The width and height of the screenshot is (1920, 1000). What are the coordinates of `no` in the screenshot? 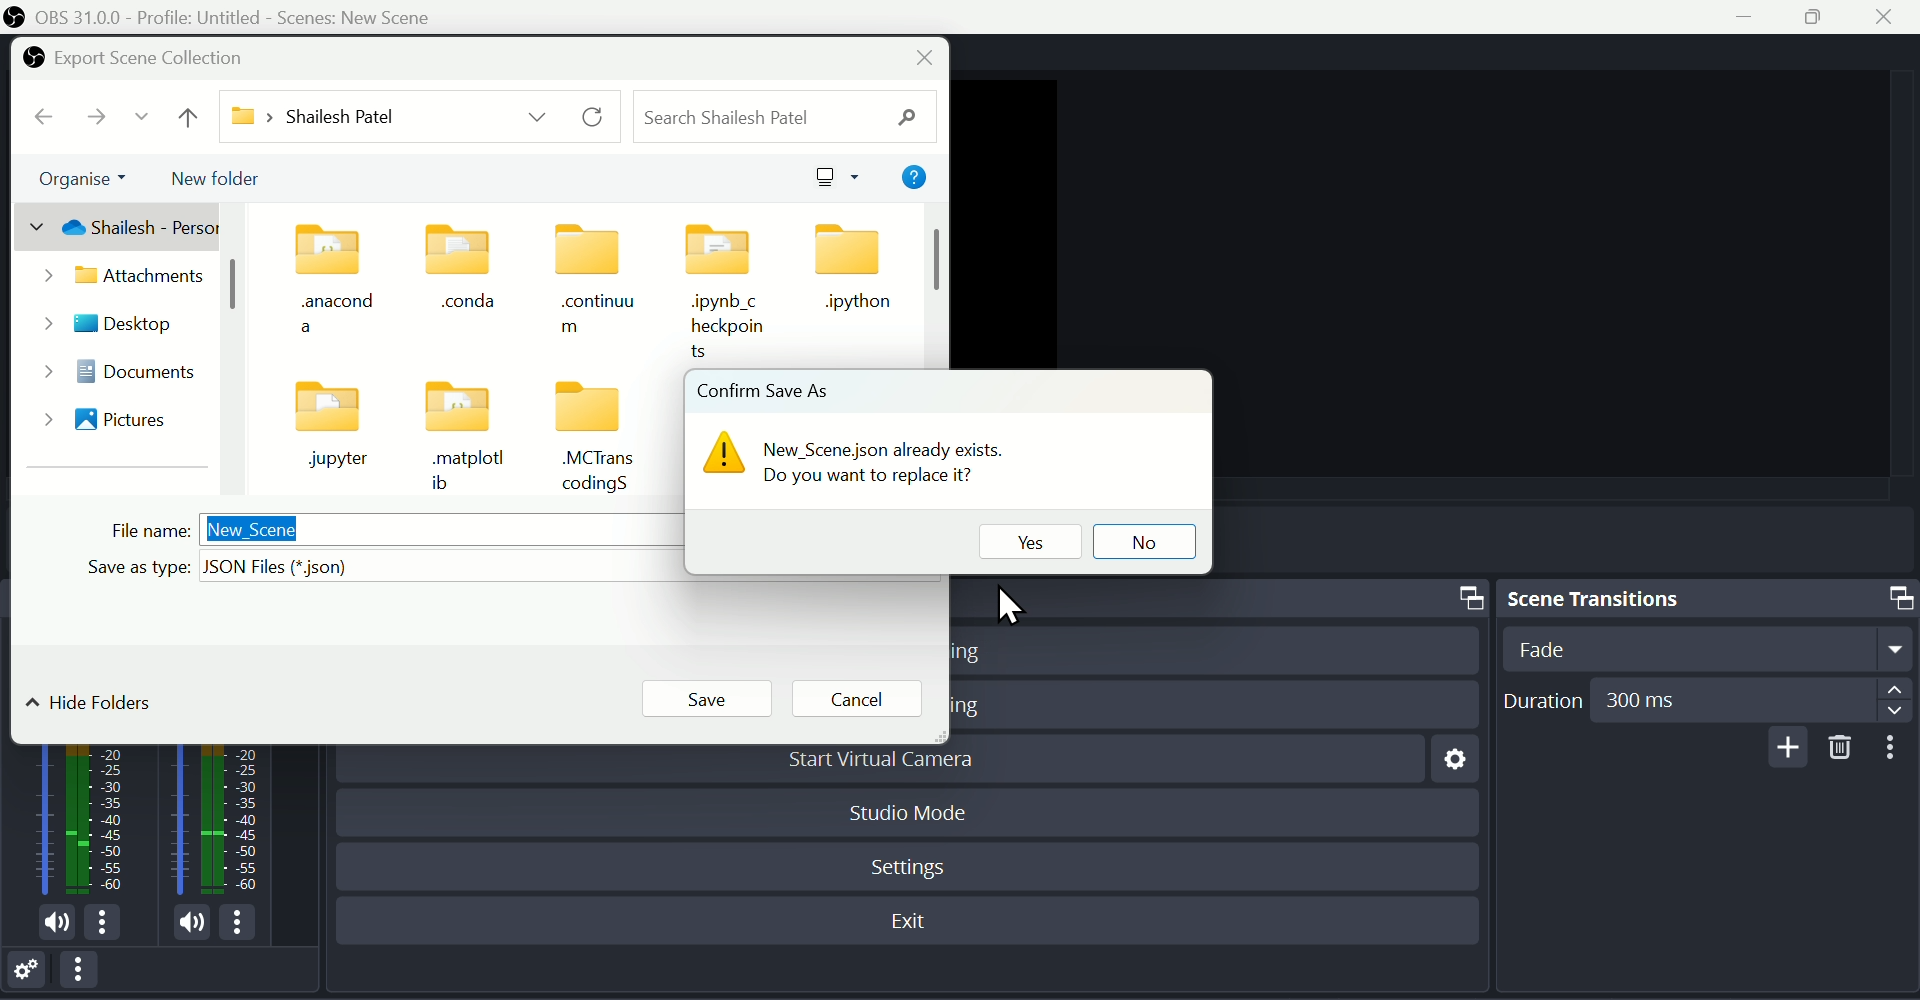 It's located at (1145, 536).